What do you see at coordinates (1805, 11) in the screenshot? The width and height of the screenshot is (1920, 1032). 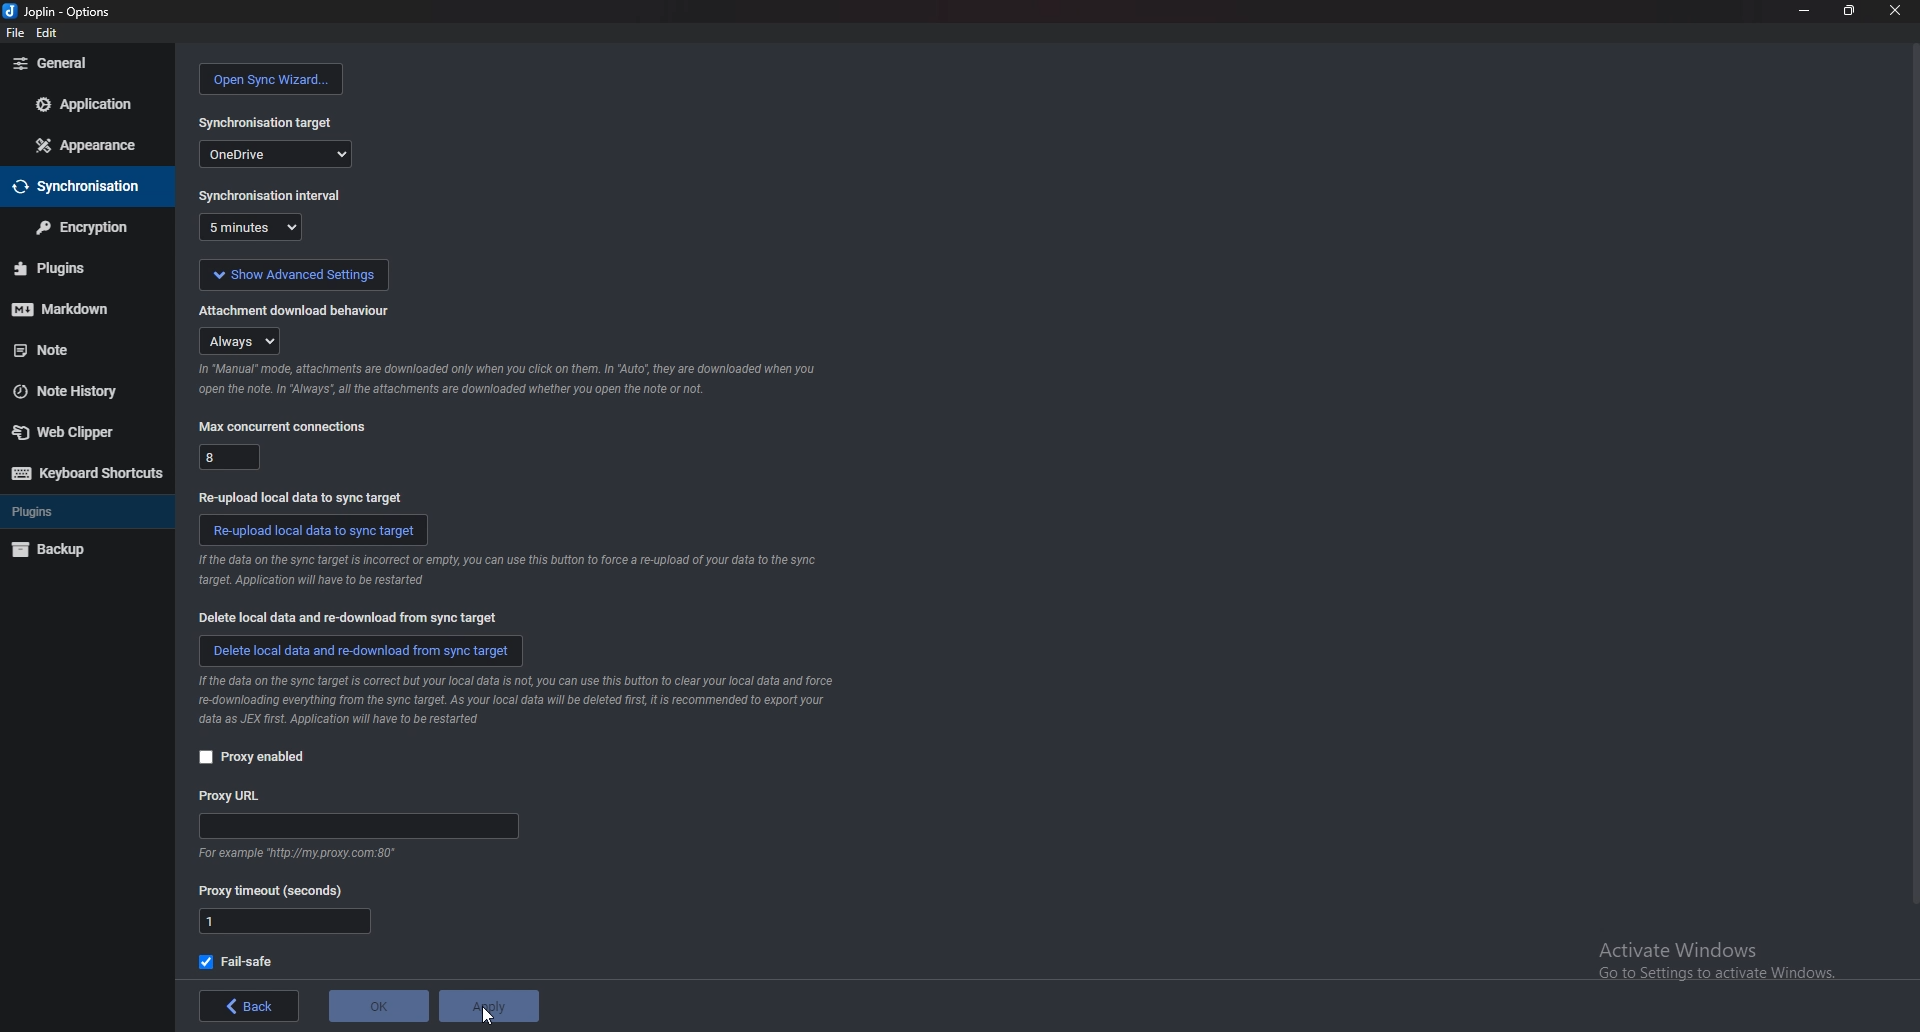 I see `minimize` at bounding box center [1805, 11].